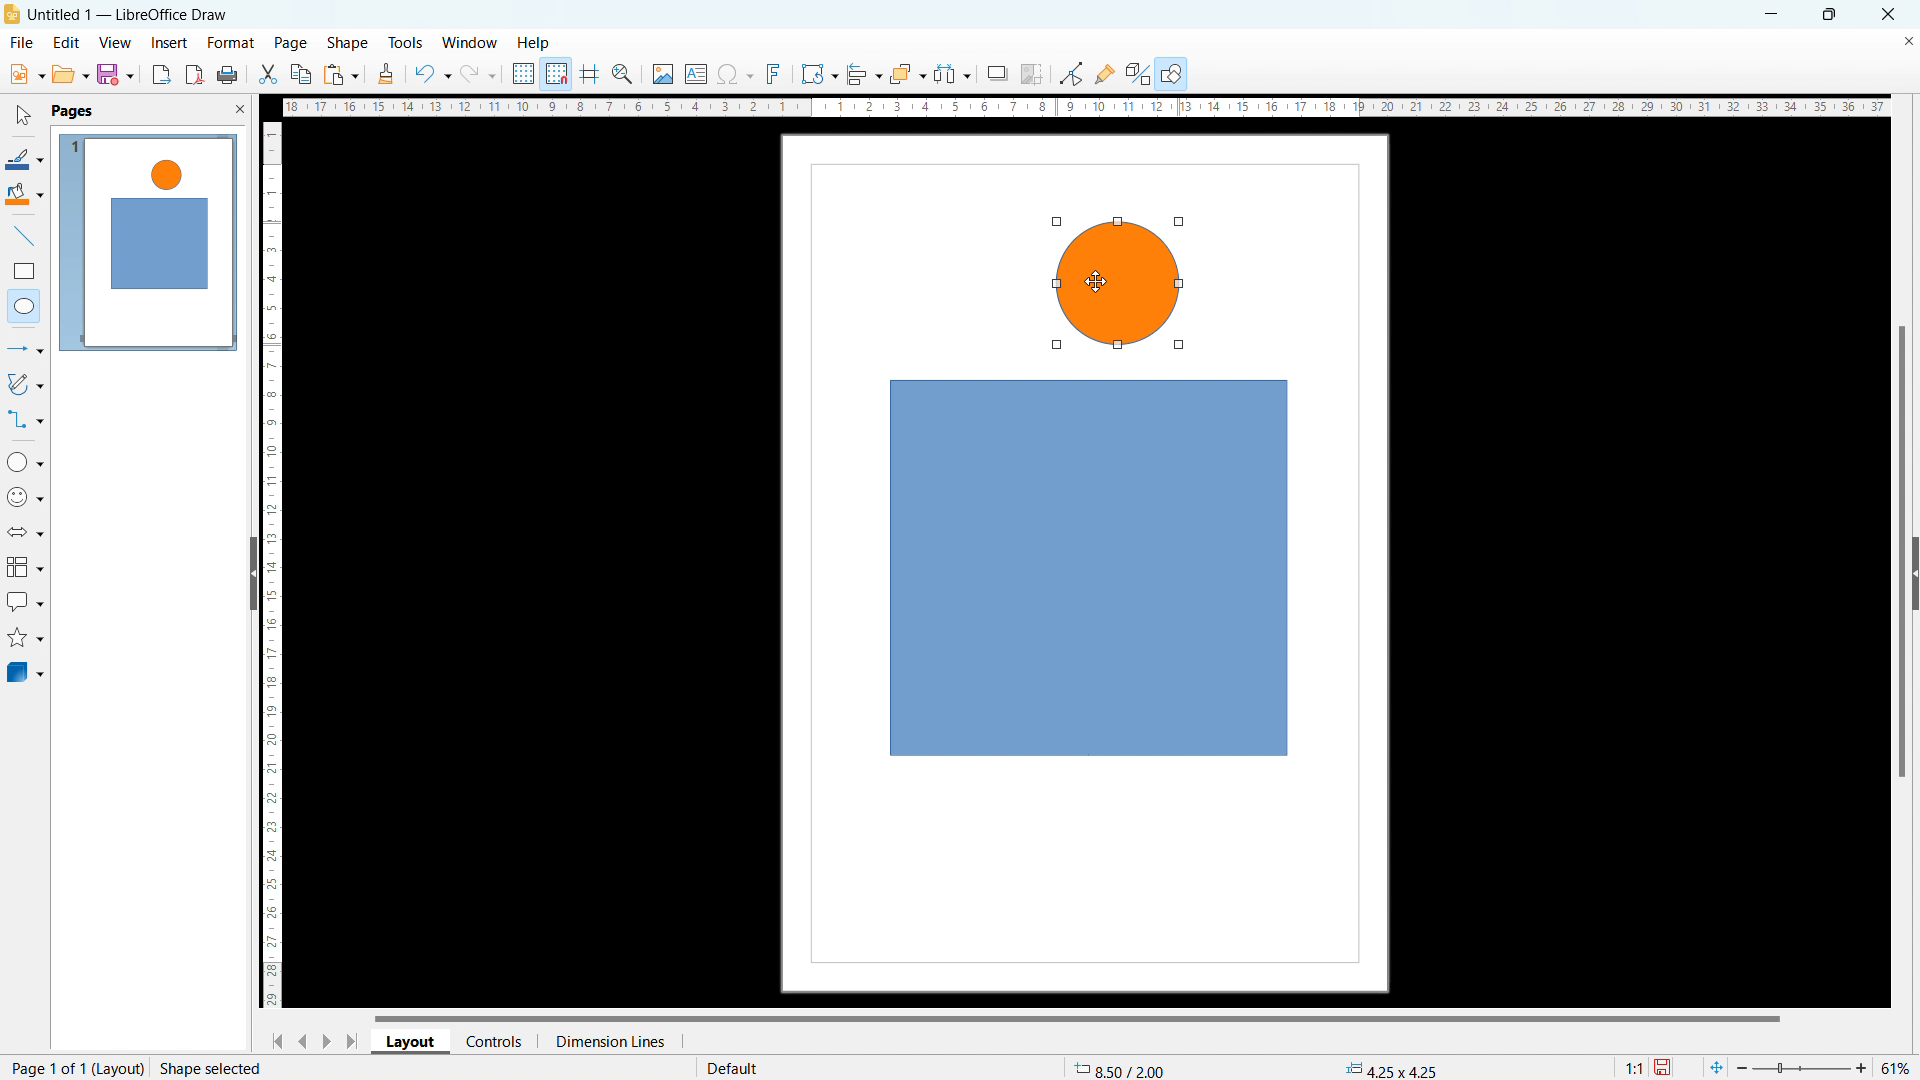 The width and height of the screenshot is (1920, 1080). What do you see at coordinates (609, 1041) in the screenshot?
I see `dimension lines` at bounding box center [609, 1041].